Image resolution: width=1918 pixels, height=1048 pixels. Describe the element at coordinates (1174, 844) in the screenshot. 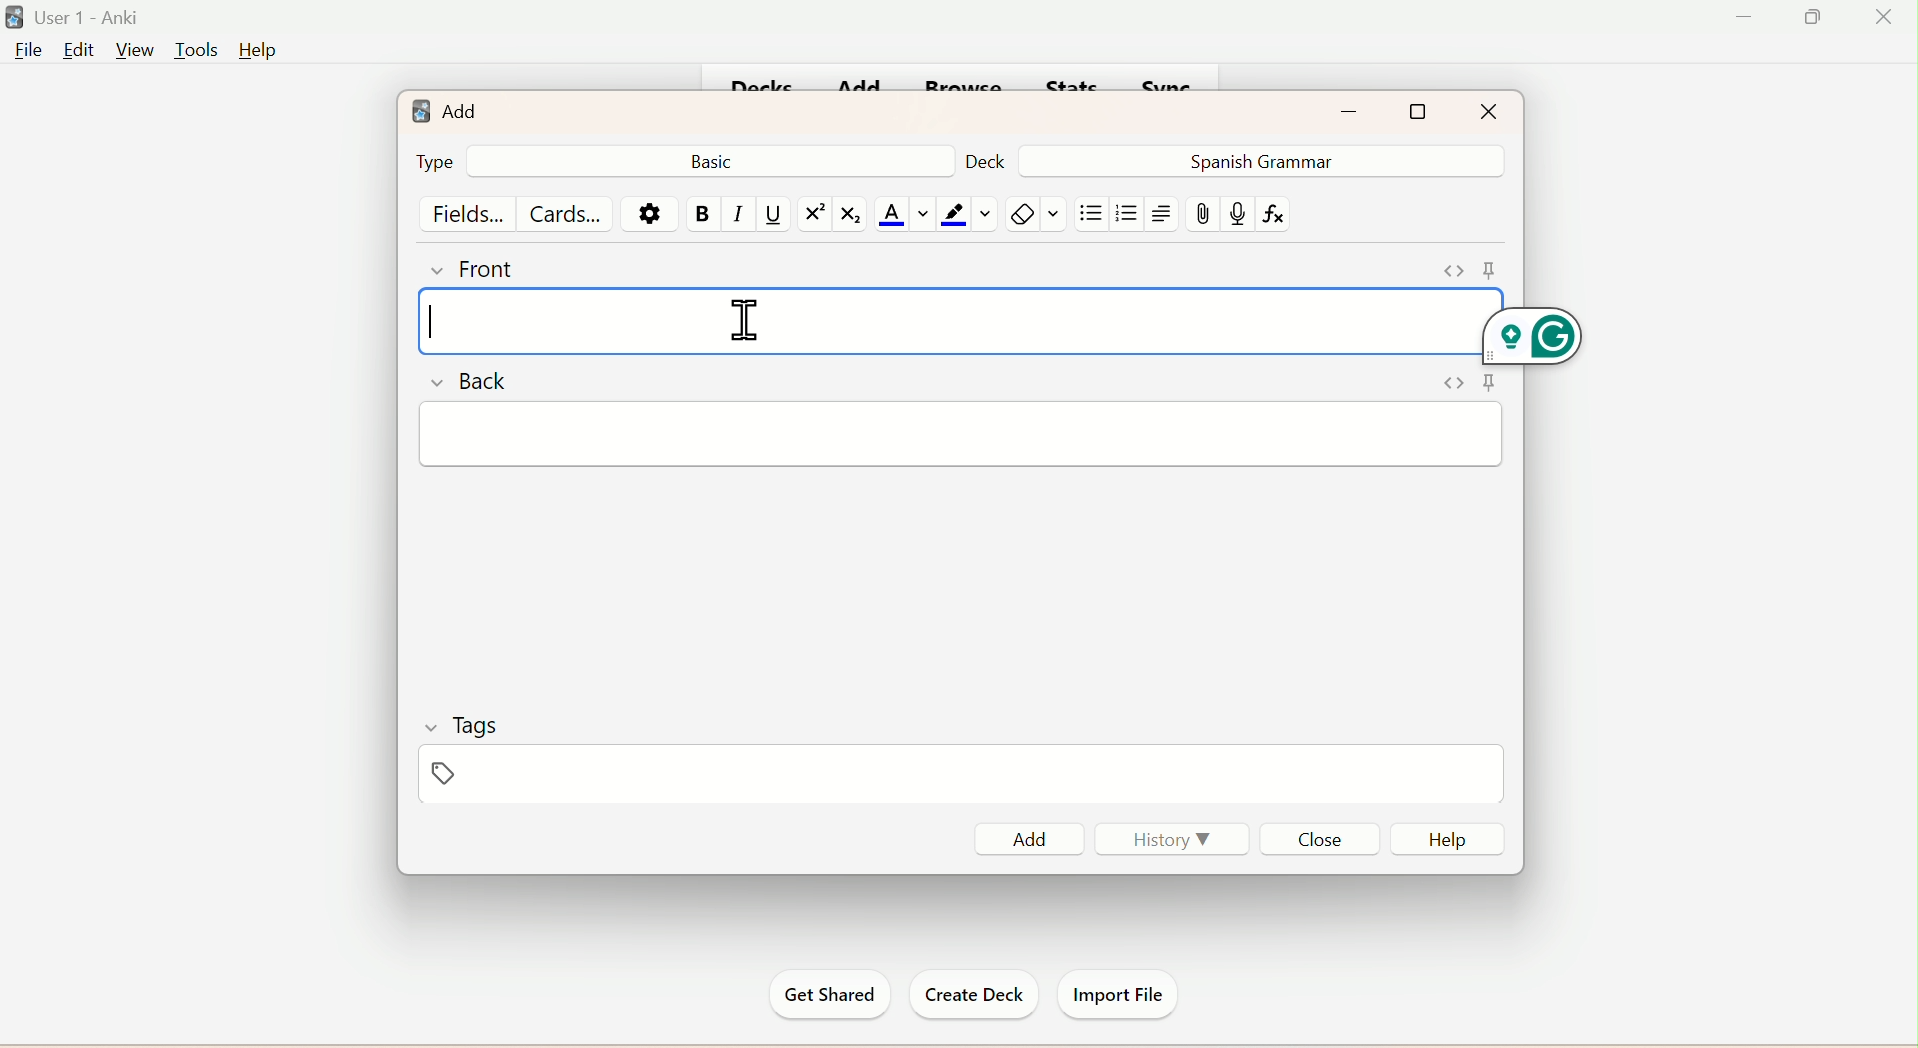

I see `History` at that location.